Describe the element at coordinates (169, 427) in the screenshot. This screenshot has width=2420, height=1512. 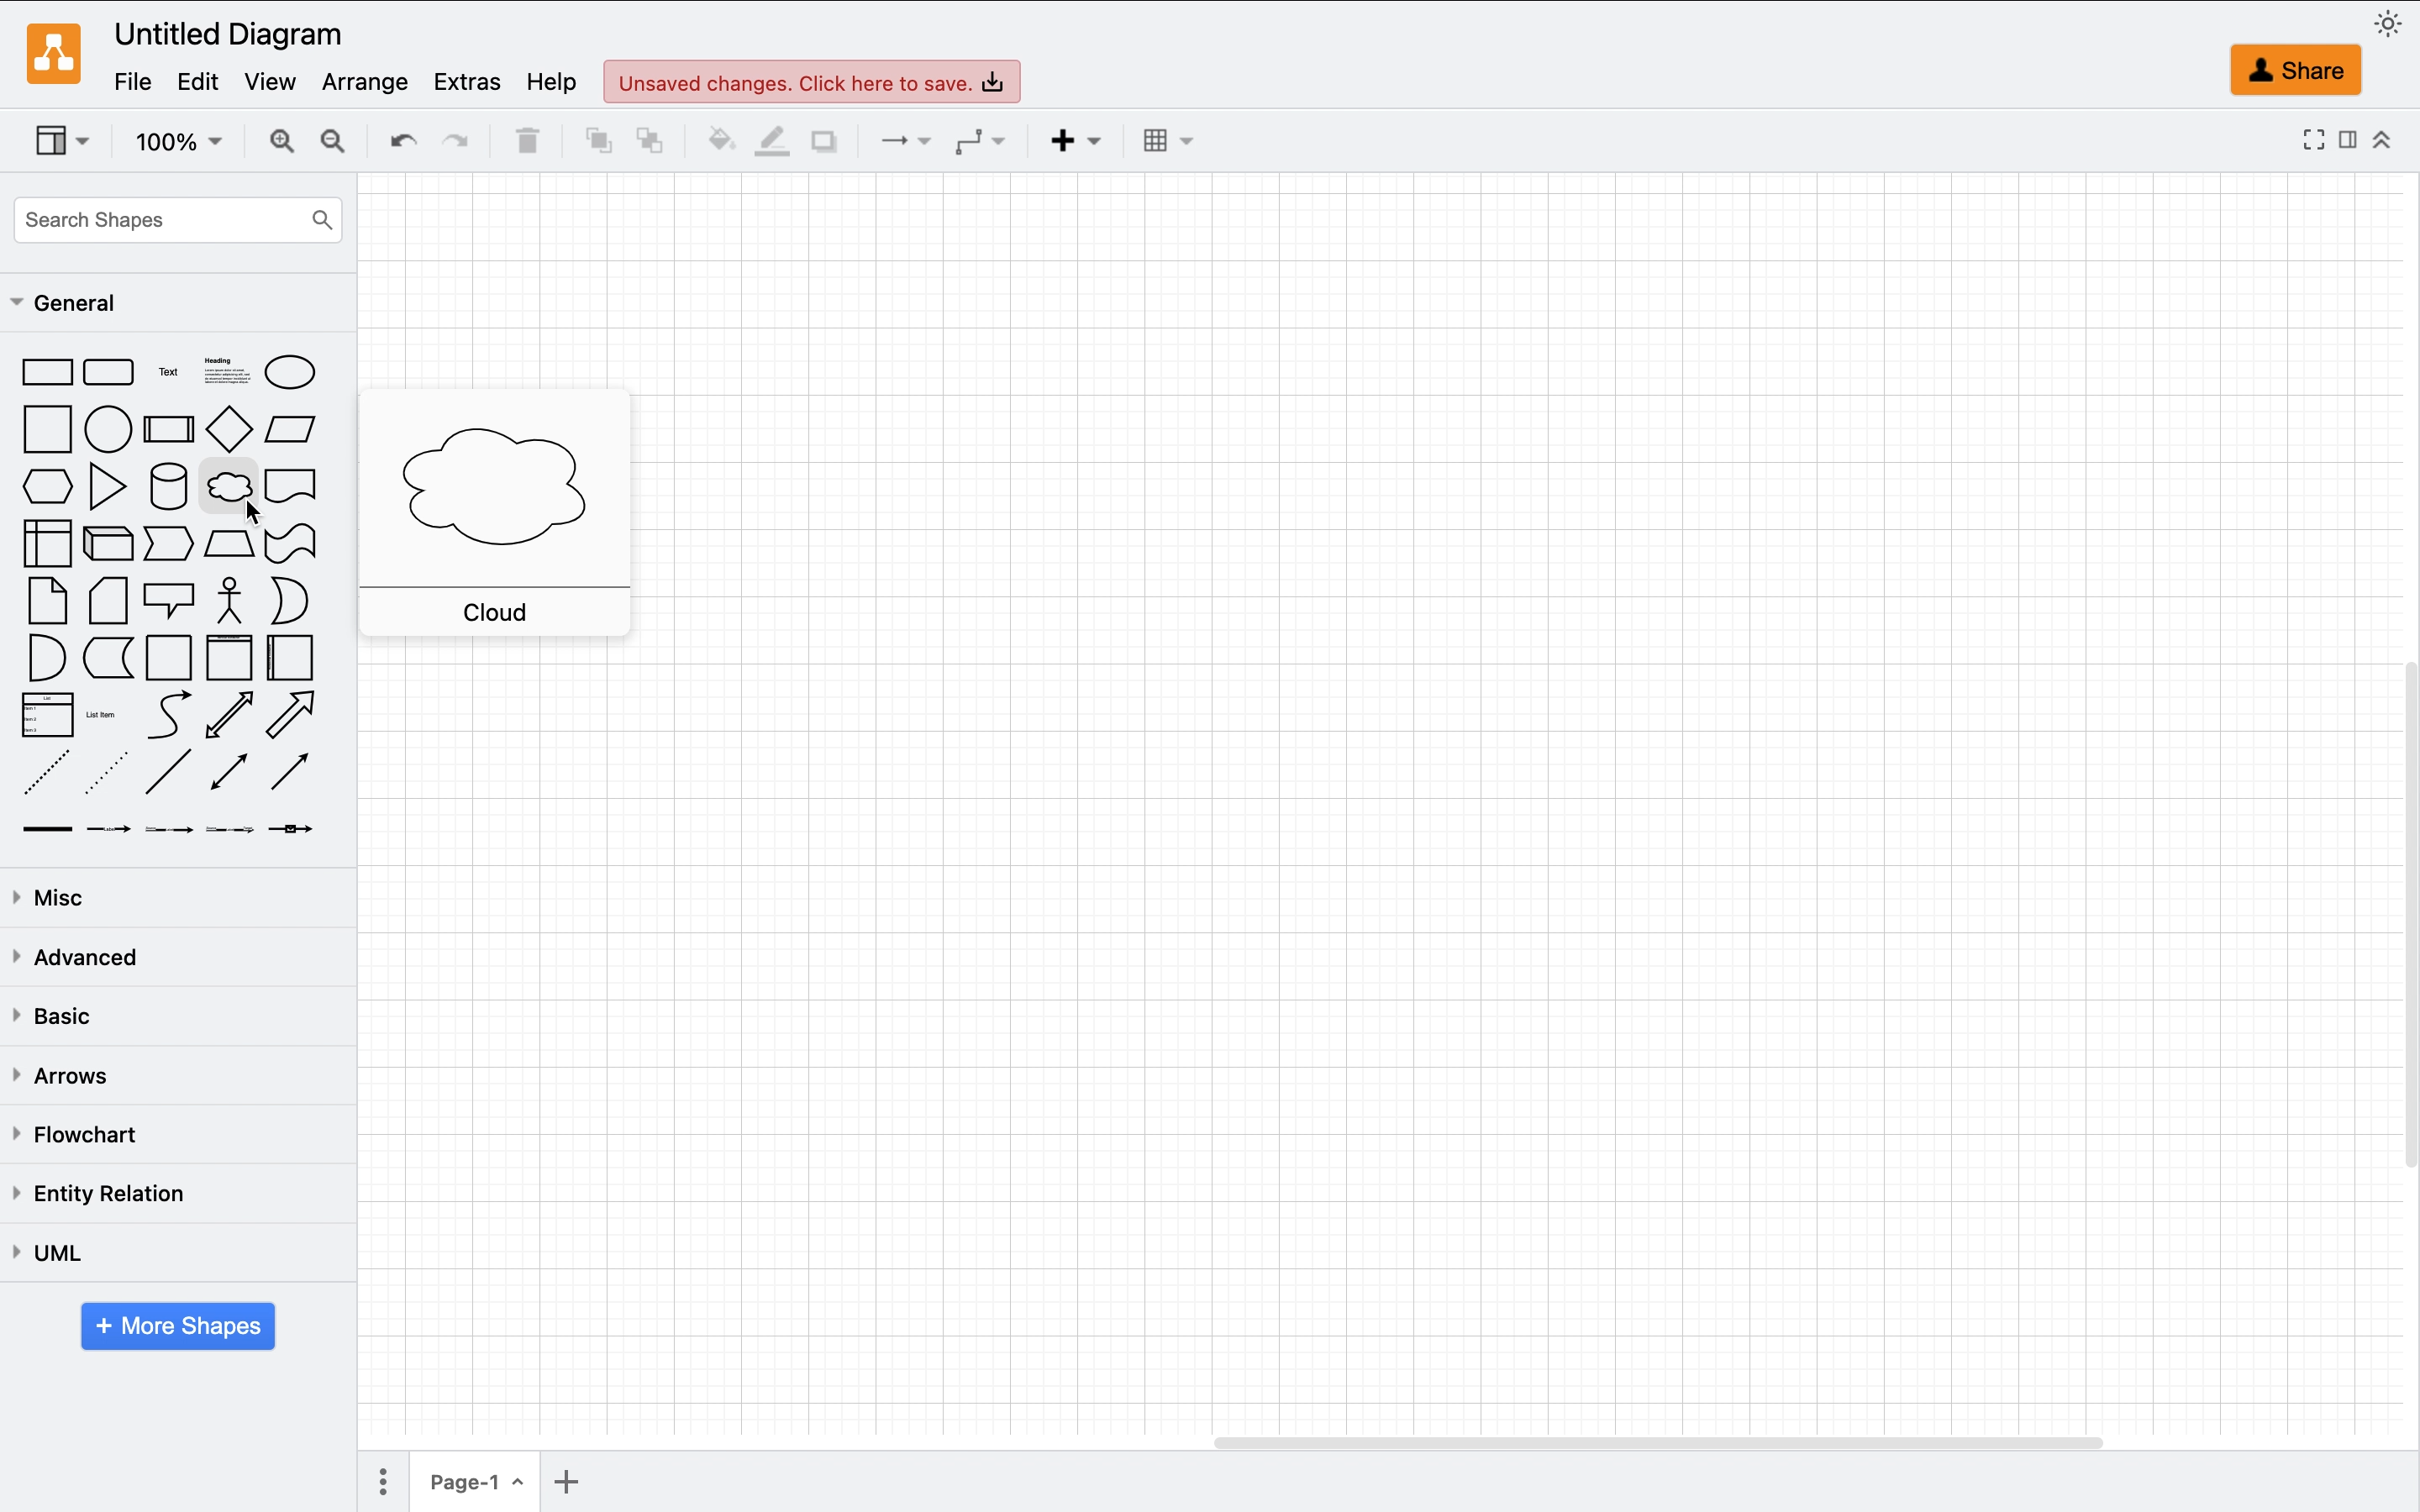
I see `process` at that location.